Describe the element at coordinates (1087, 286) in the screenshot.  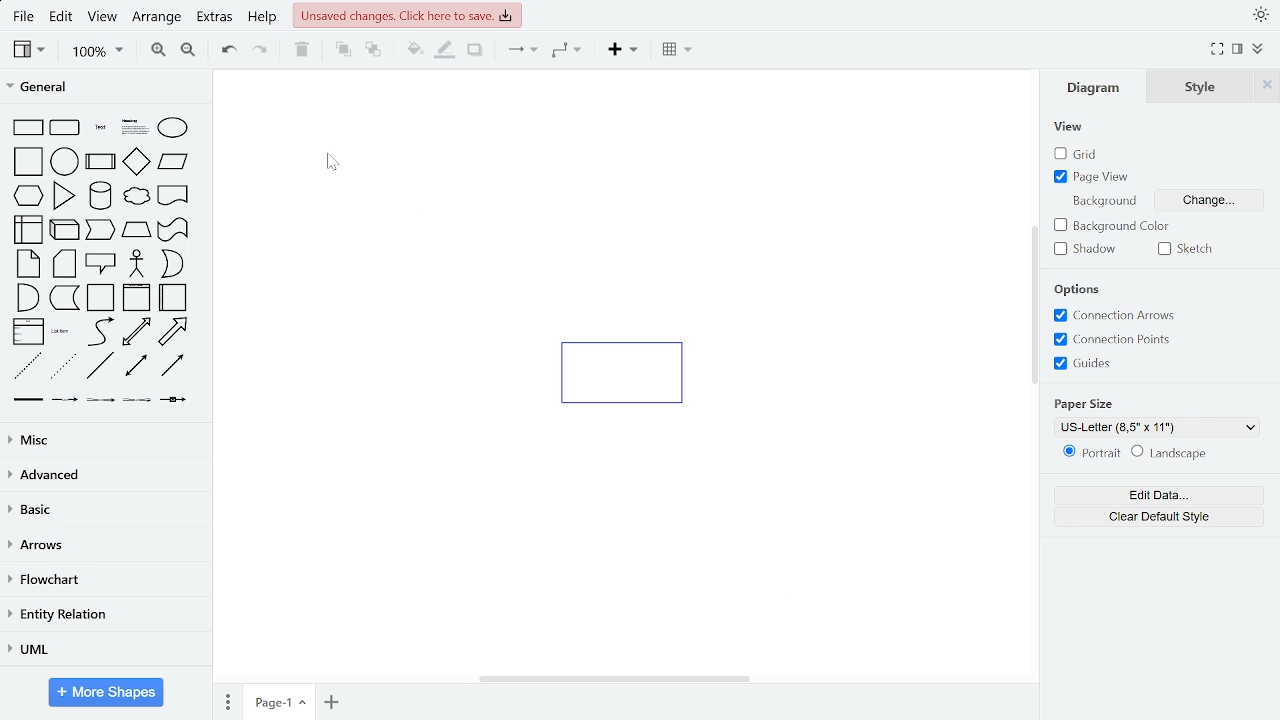
I see `Options` at that location.